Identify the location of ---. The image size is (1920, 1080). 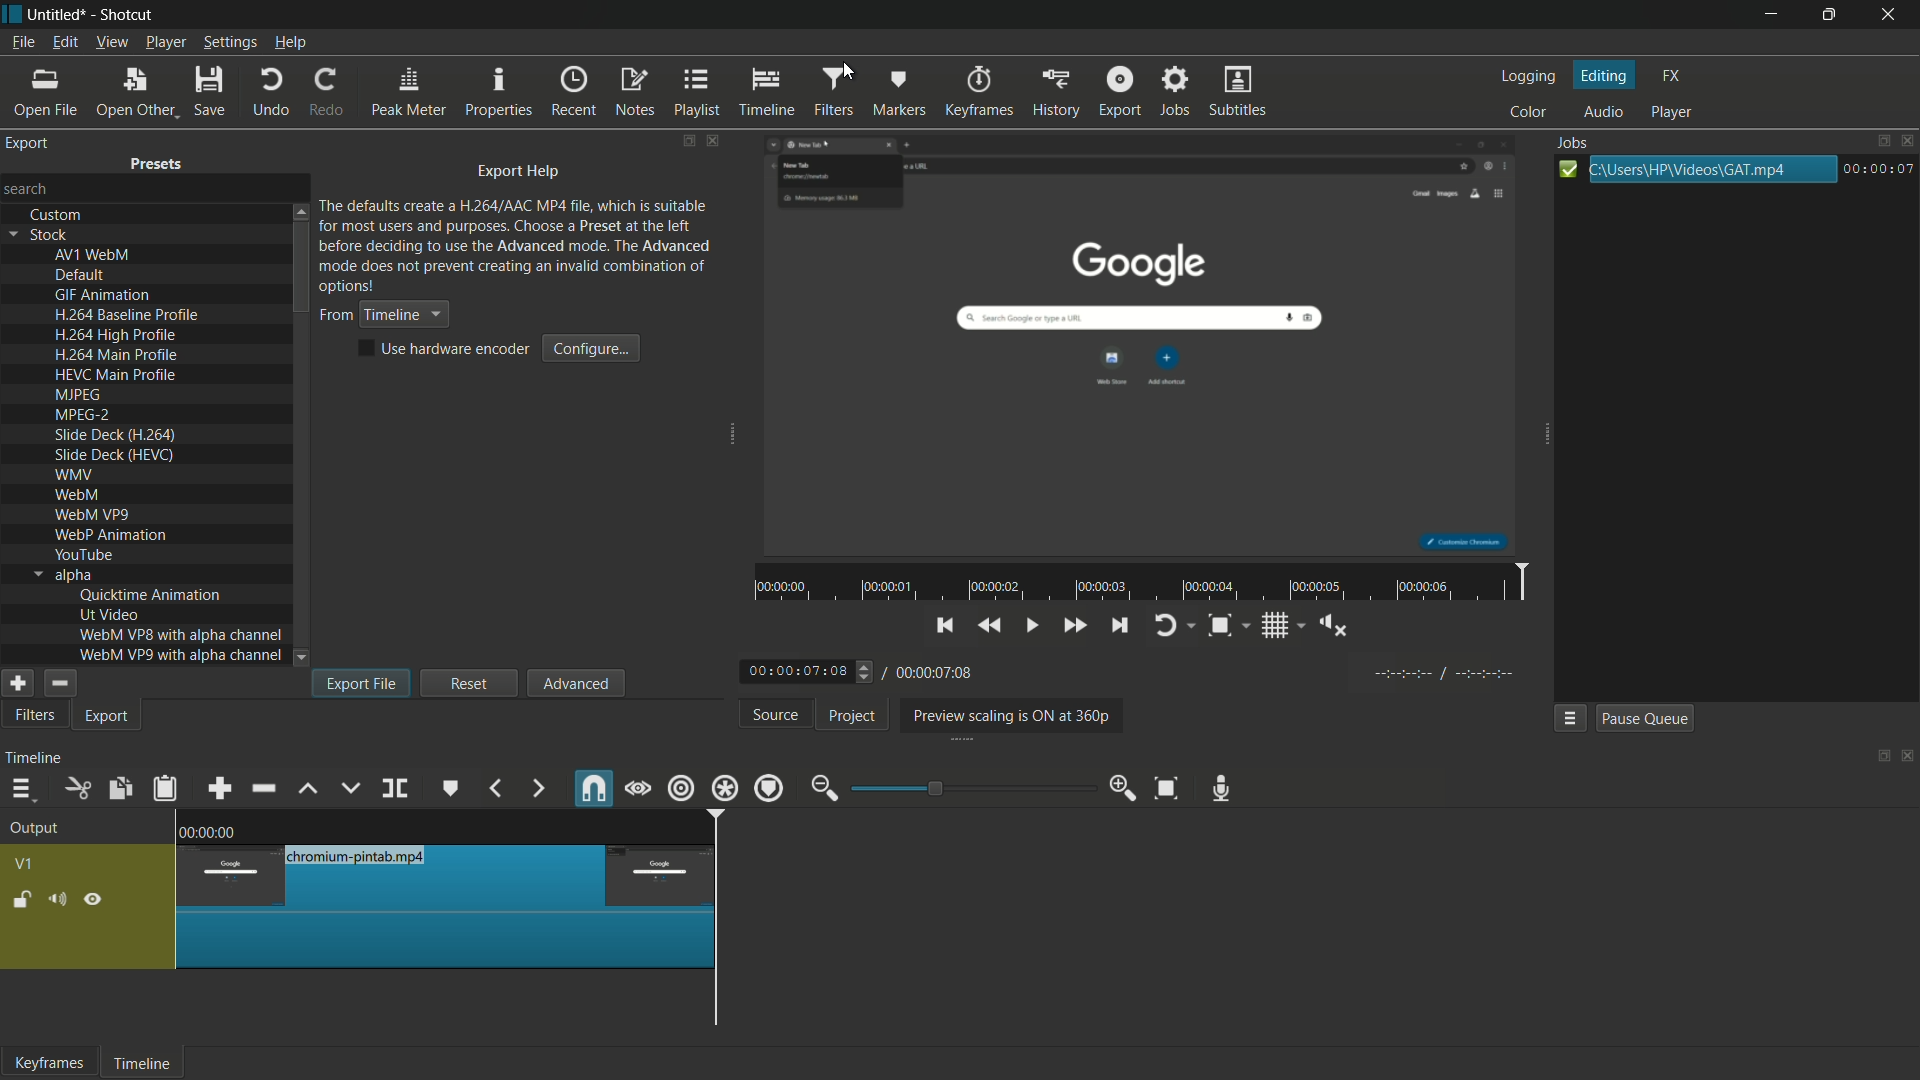
(1445, 672).